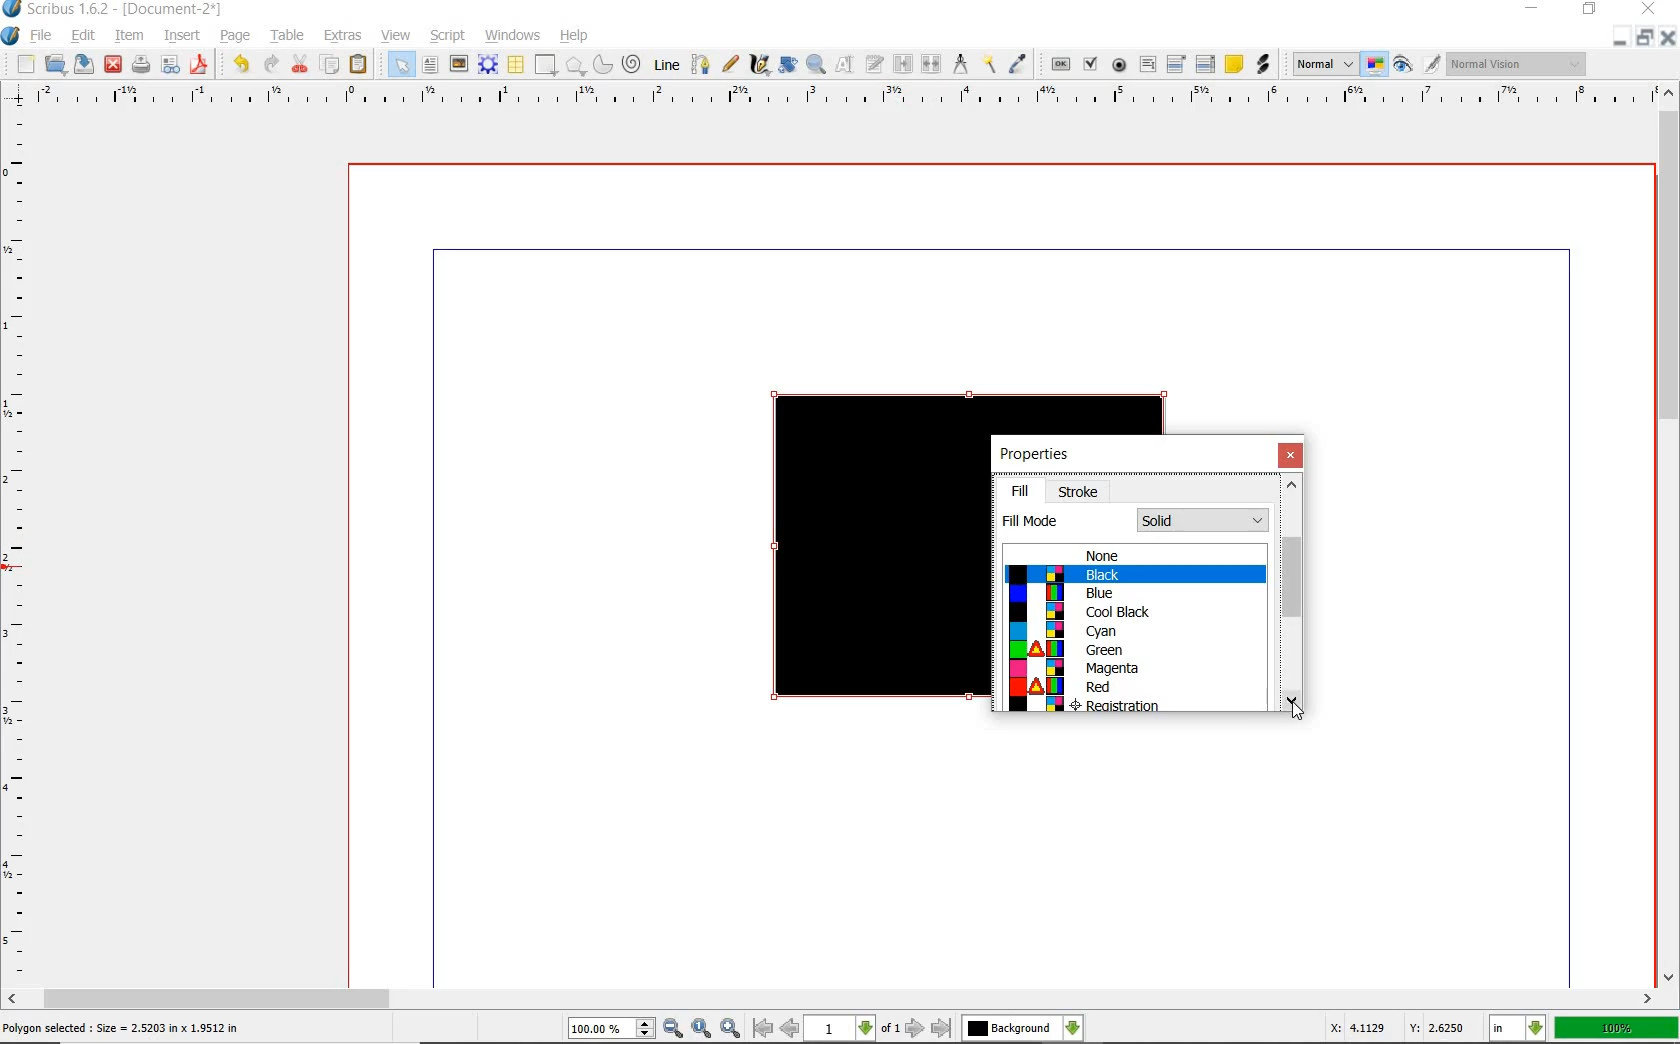 This screenshot has width=1680, height=1044. Describe the element at coordinates (989, 67) in the screenshot. I see `copy item properties` at that location.